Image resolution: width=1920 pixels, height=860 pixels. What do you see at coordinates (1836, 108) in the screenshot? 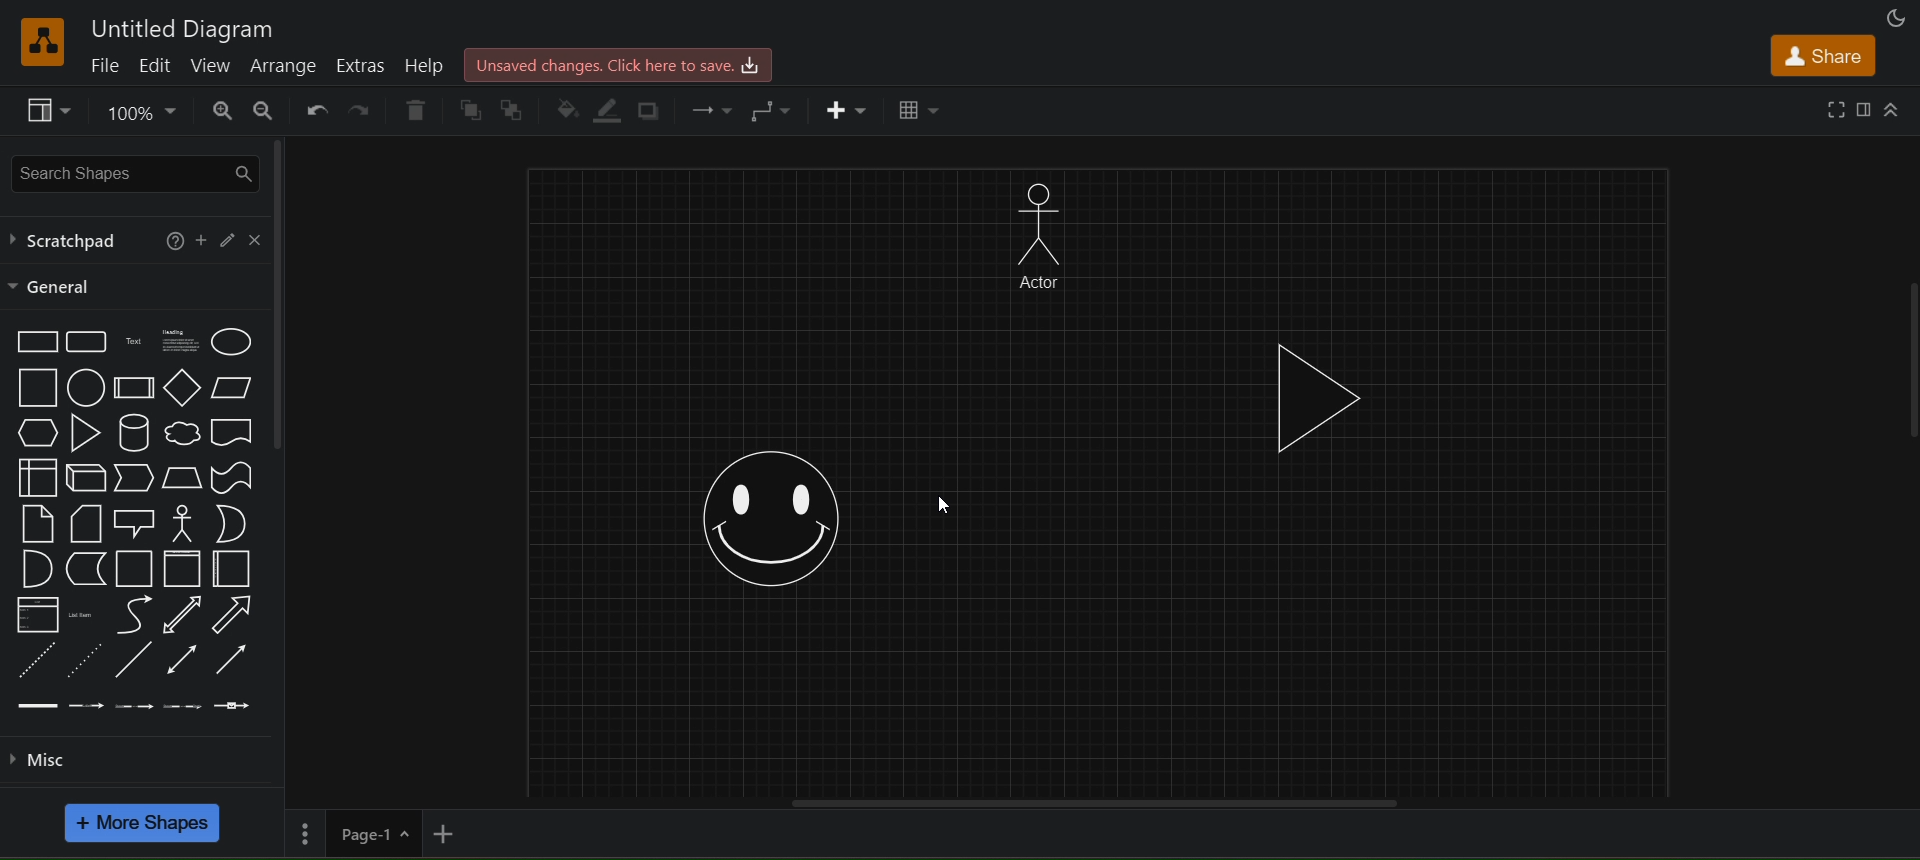
I see `fullscreen` at bounding box center [1836, 108].